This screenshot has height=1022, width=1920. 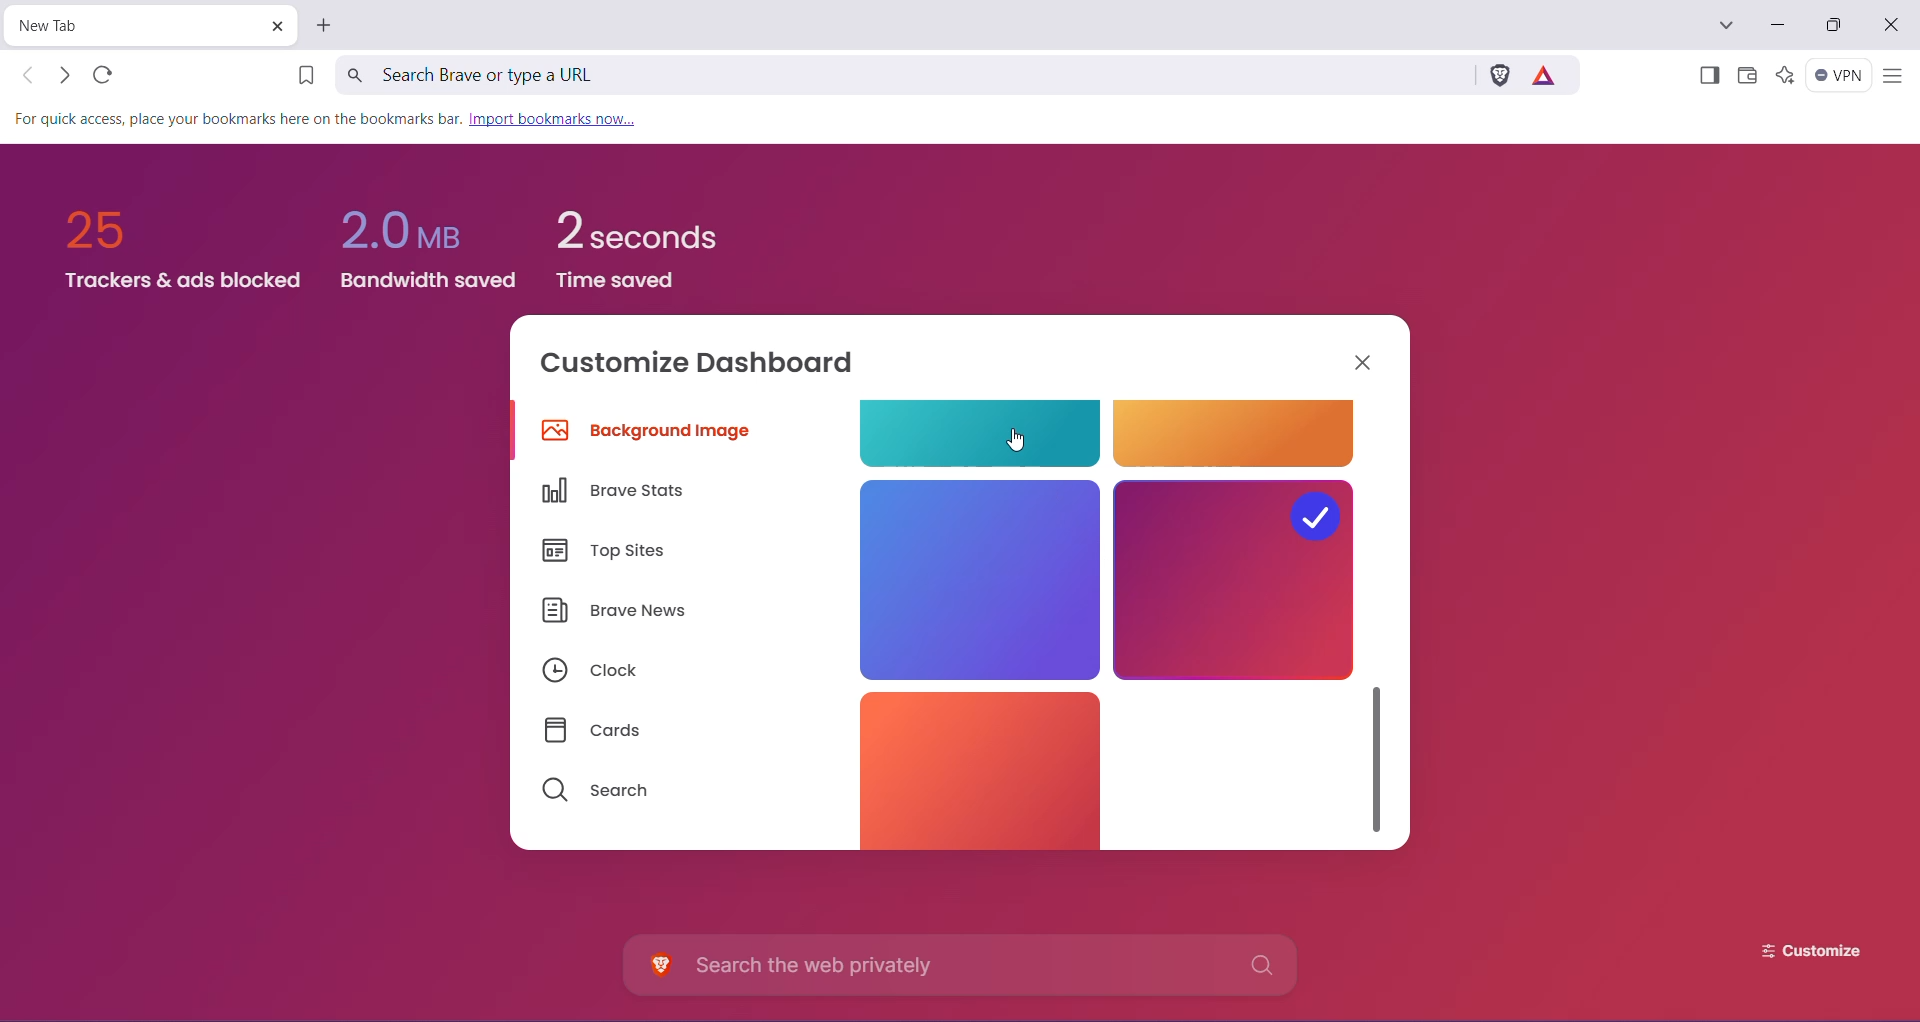 What do you see at coordinates (1379, 753) in the screenshot?
I see `Vertical Scroll Bar` at bounding box center [1379, 753].